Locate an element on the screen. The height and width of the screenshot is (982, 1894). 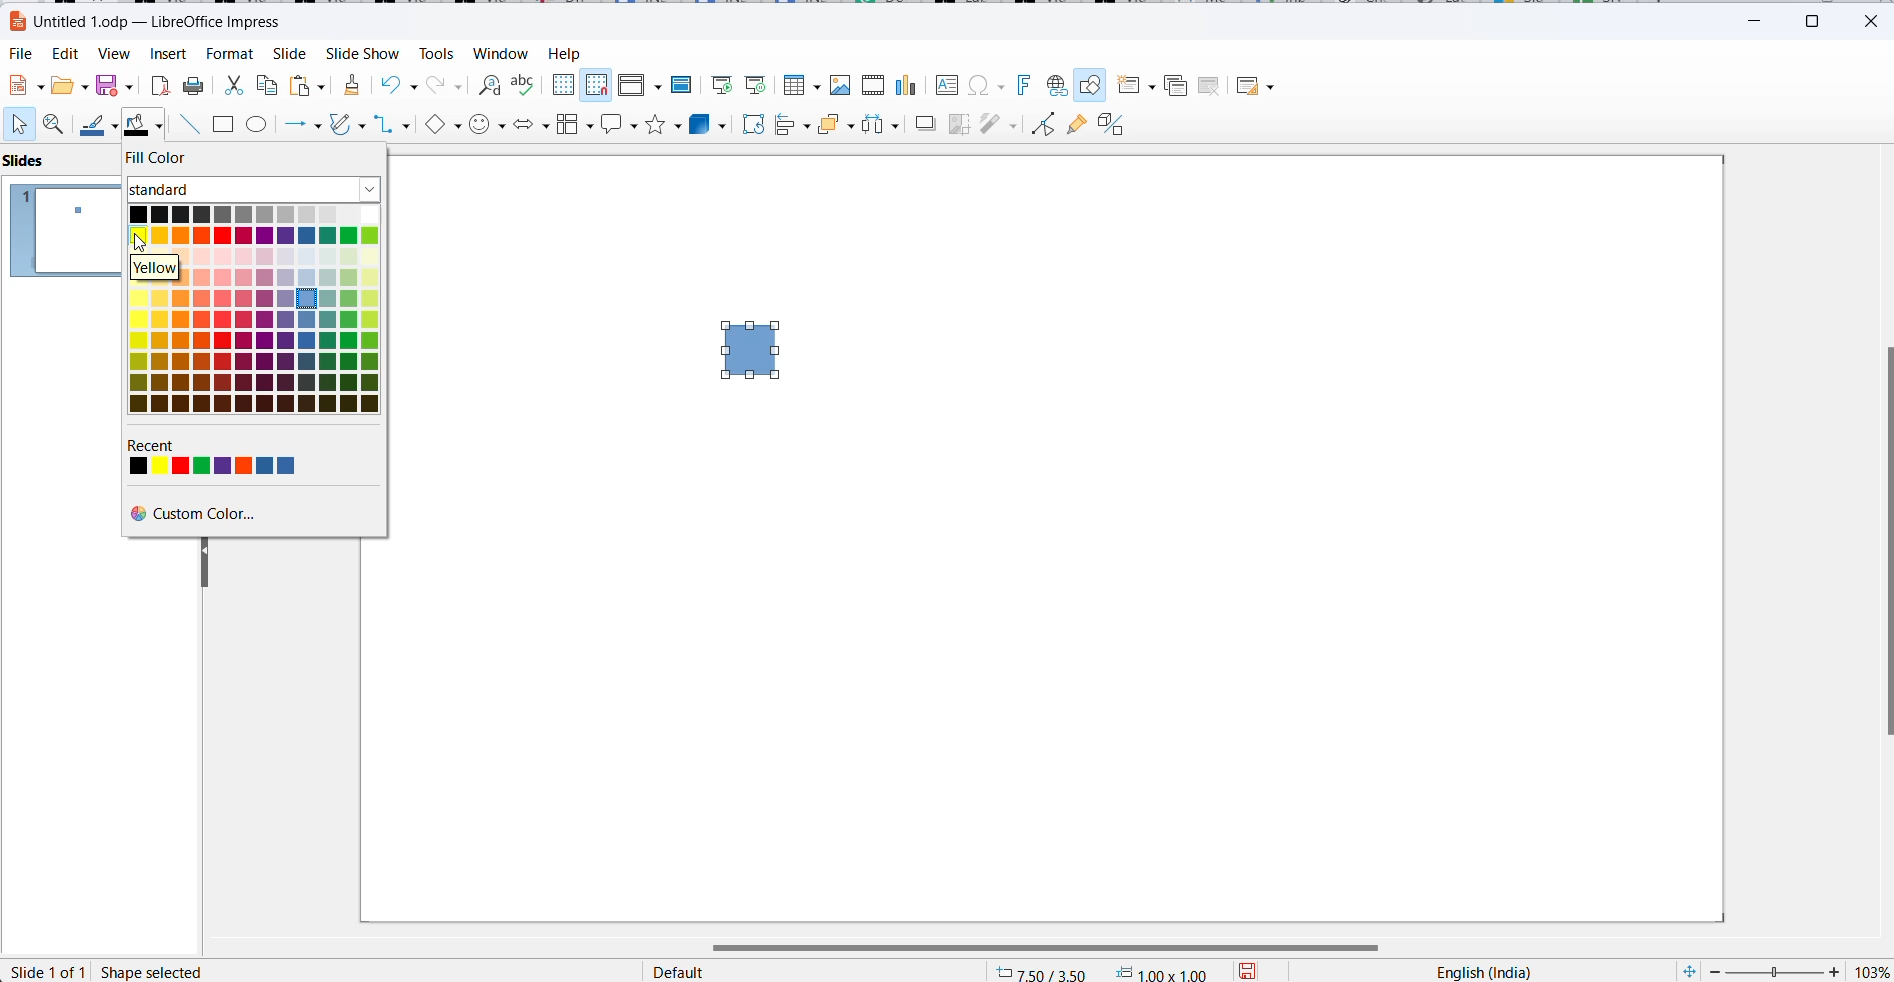
zoom slider is located at coordinates (1774, 971).